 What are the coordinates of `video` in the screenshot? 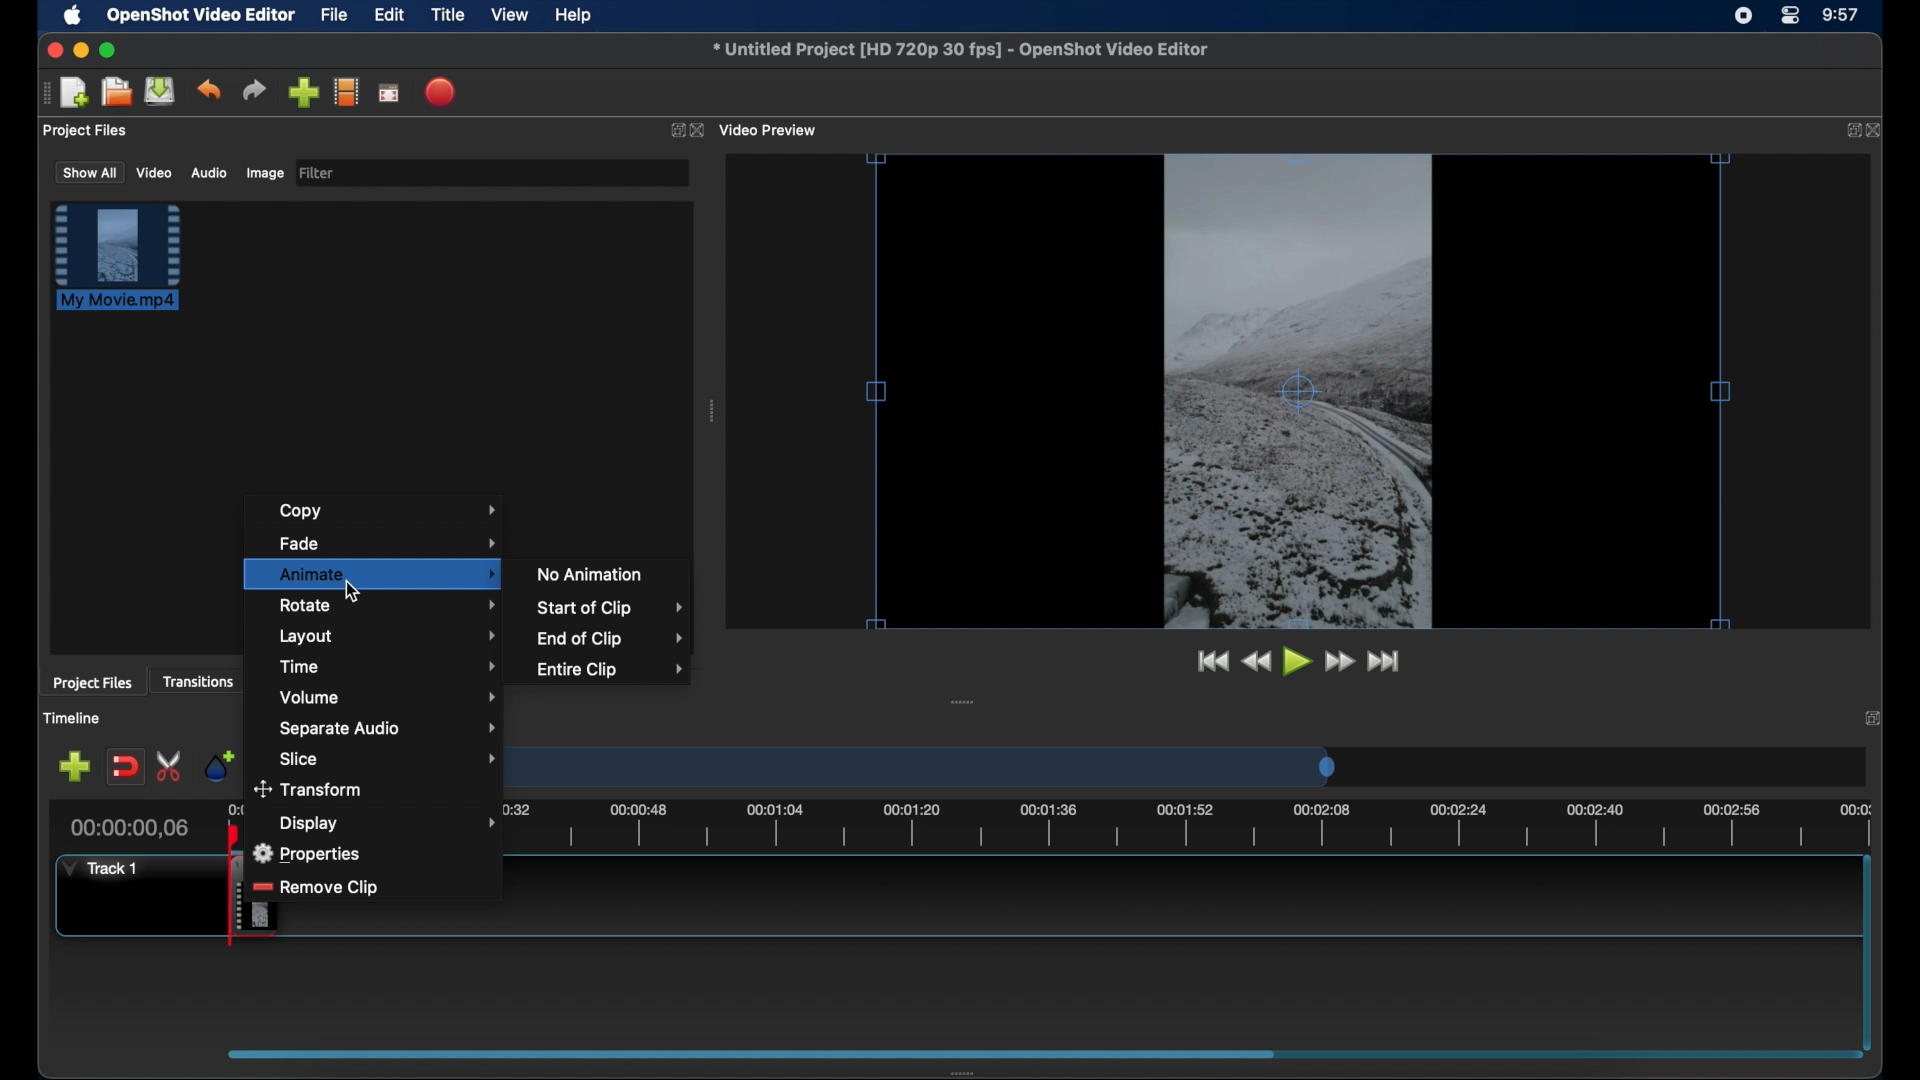 It's located at (155, 172).